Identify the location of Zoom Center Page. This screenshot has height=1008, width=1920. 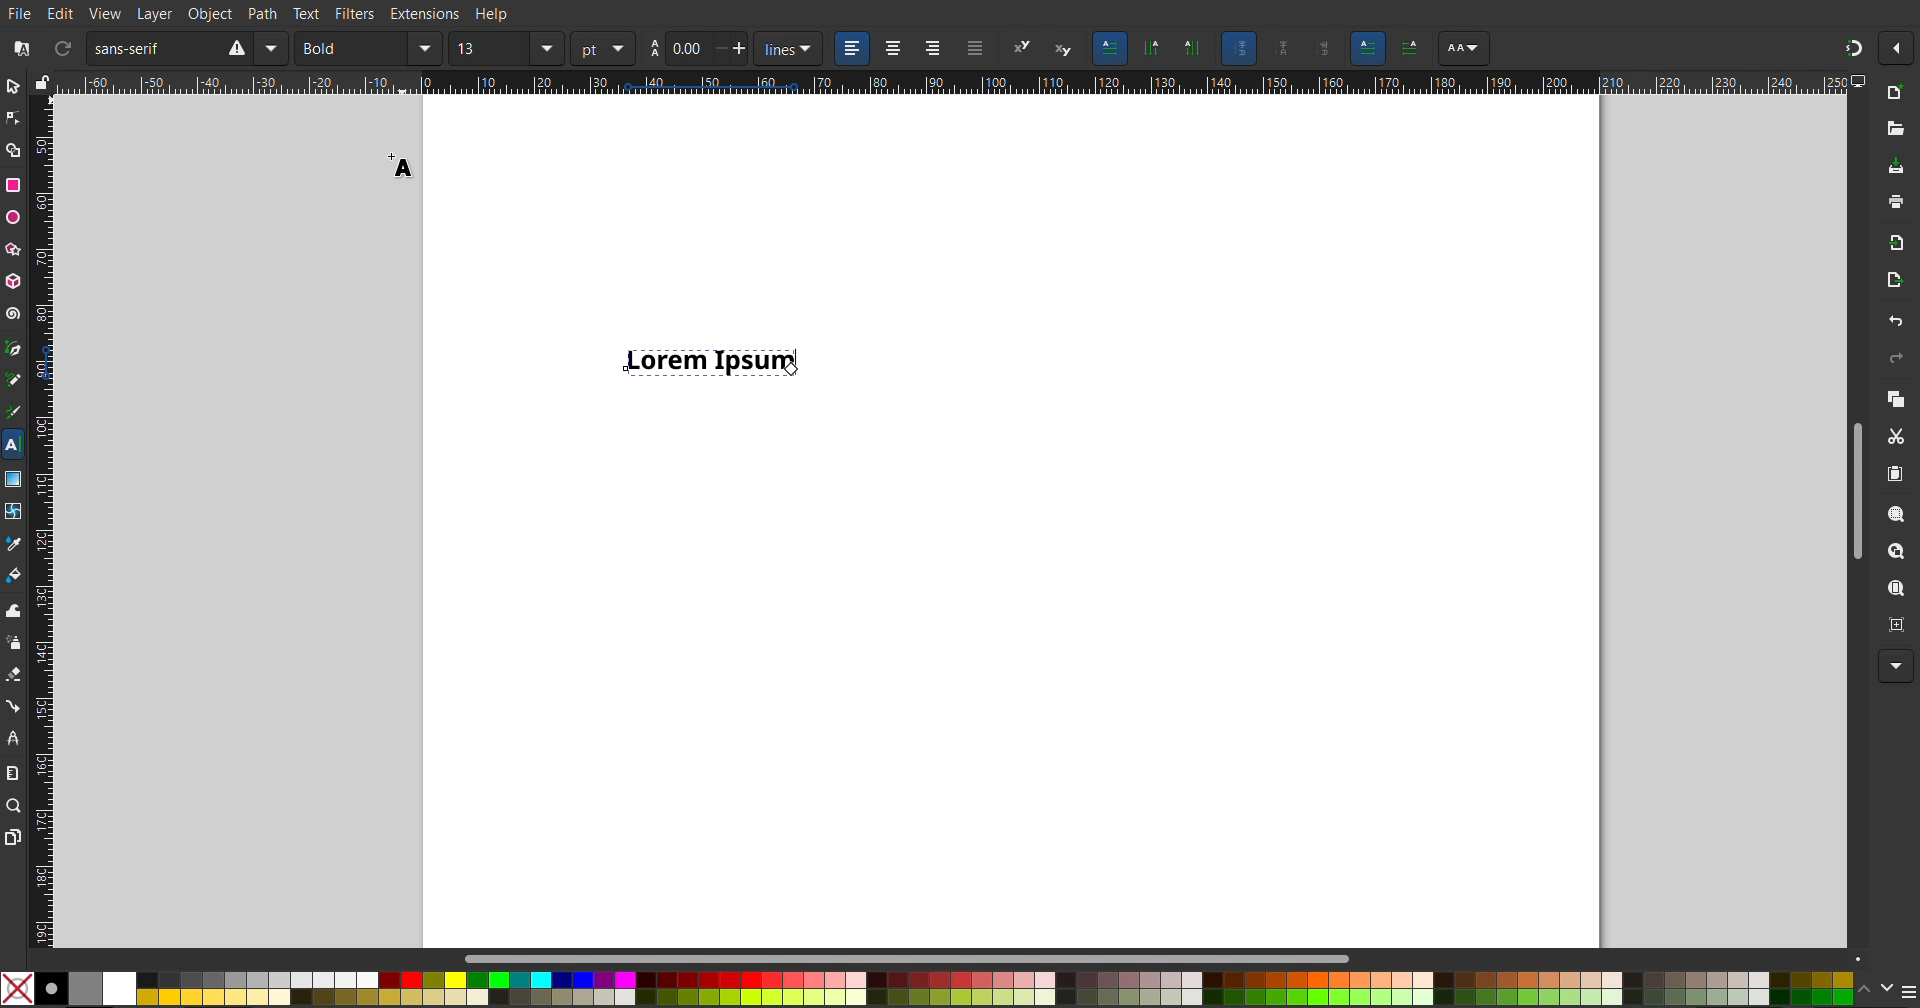
(1894, 623).